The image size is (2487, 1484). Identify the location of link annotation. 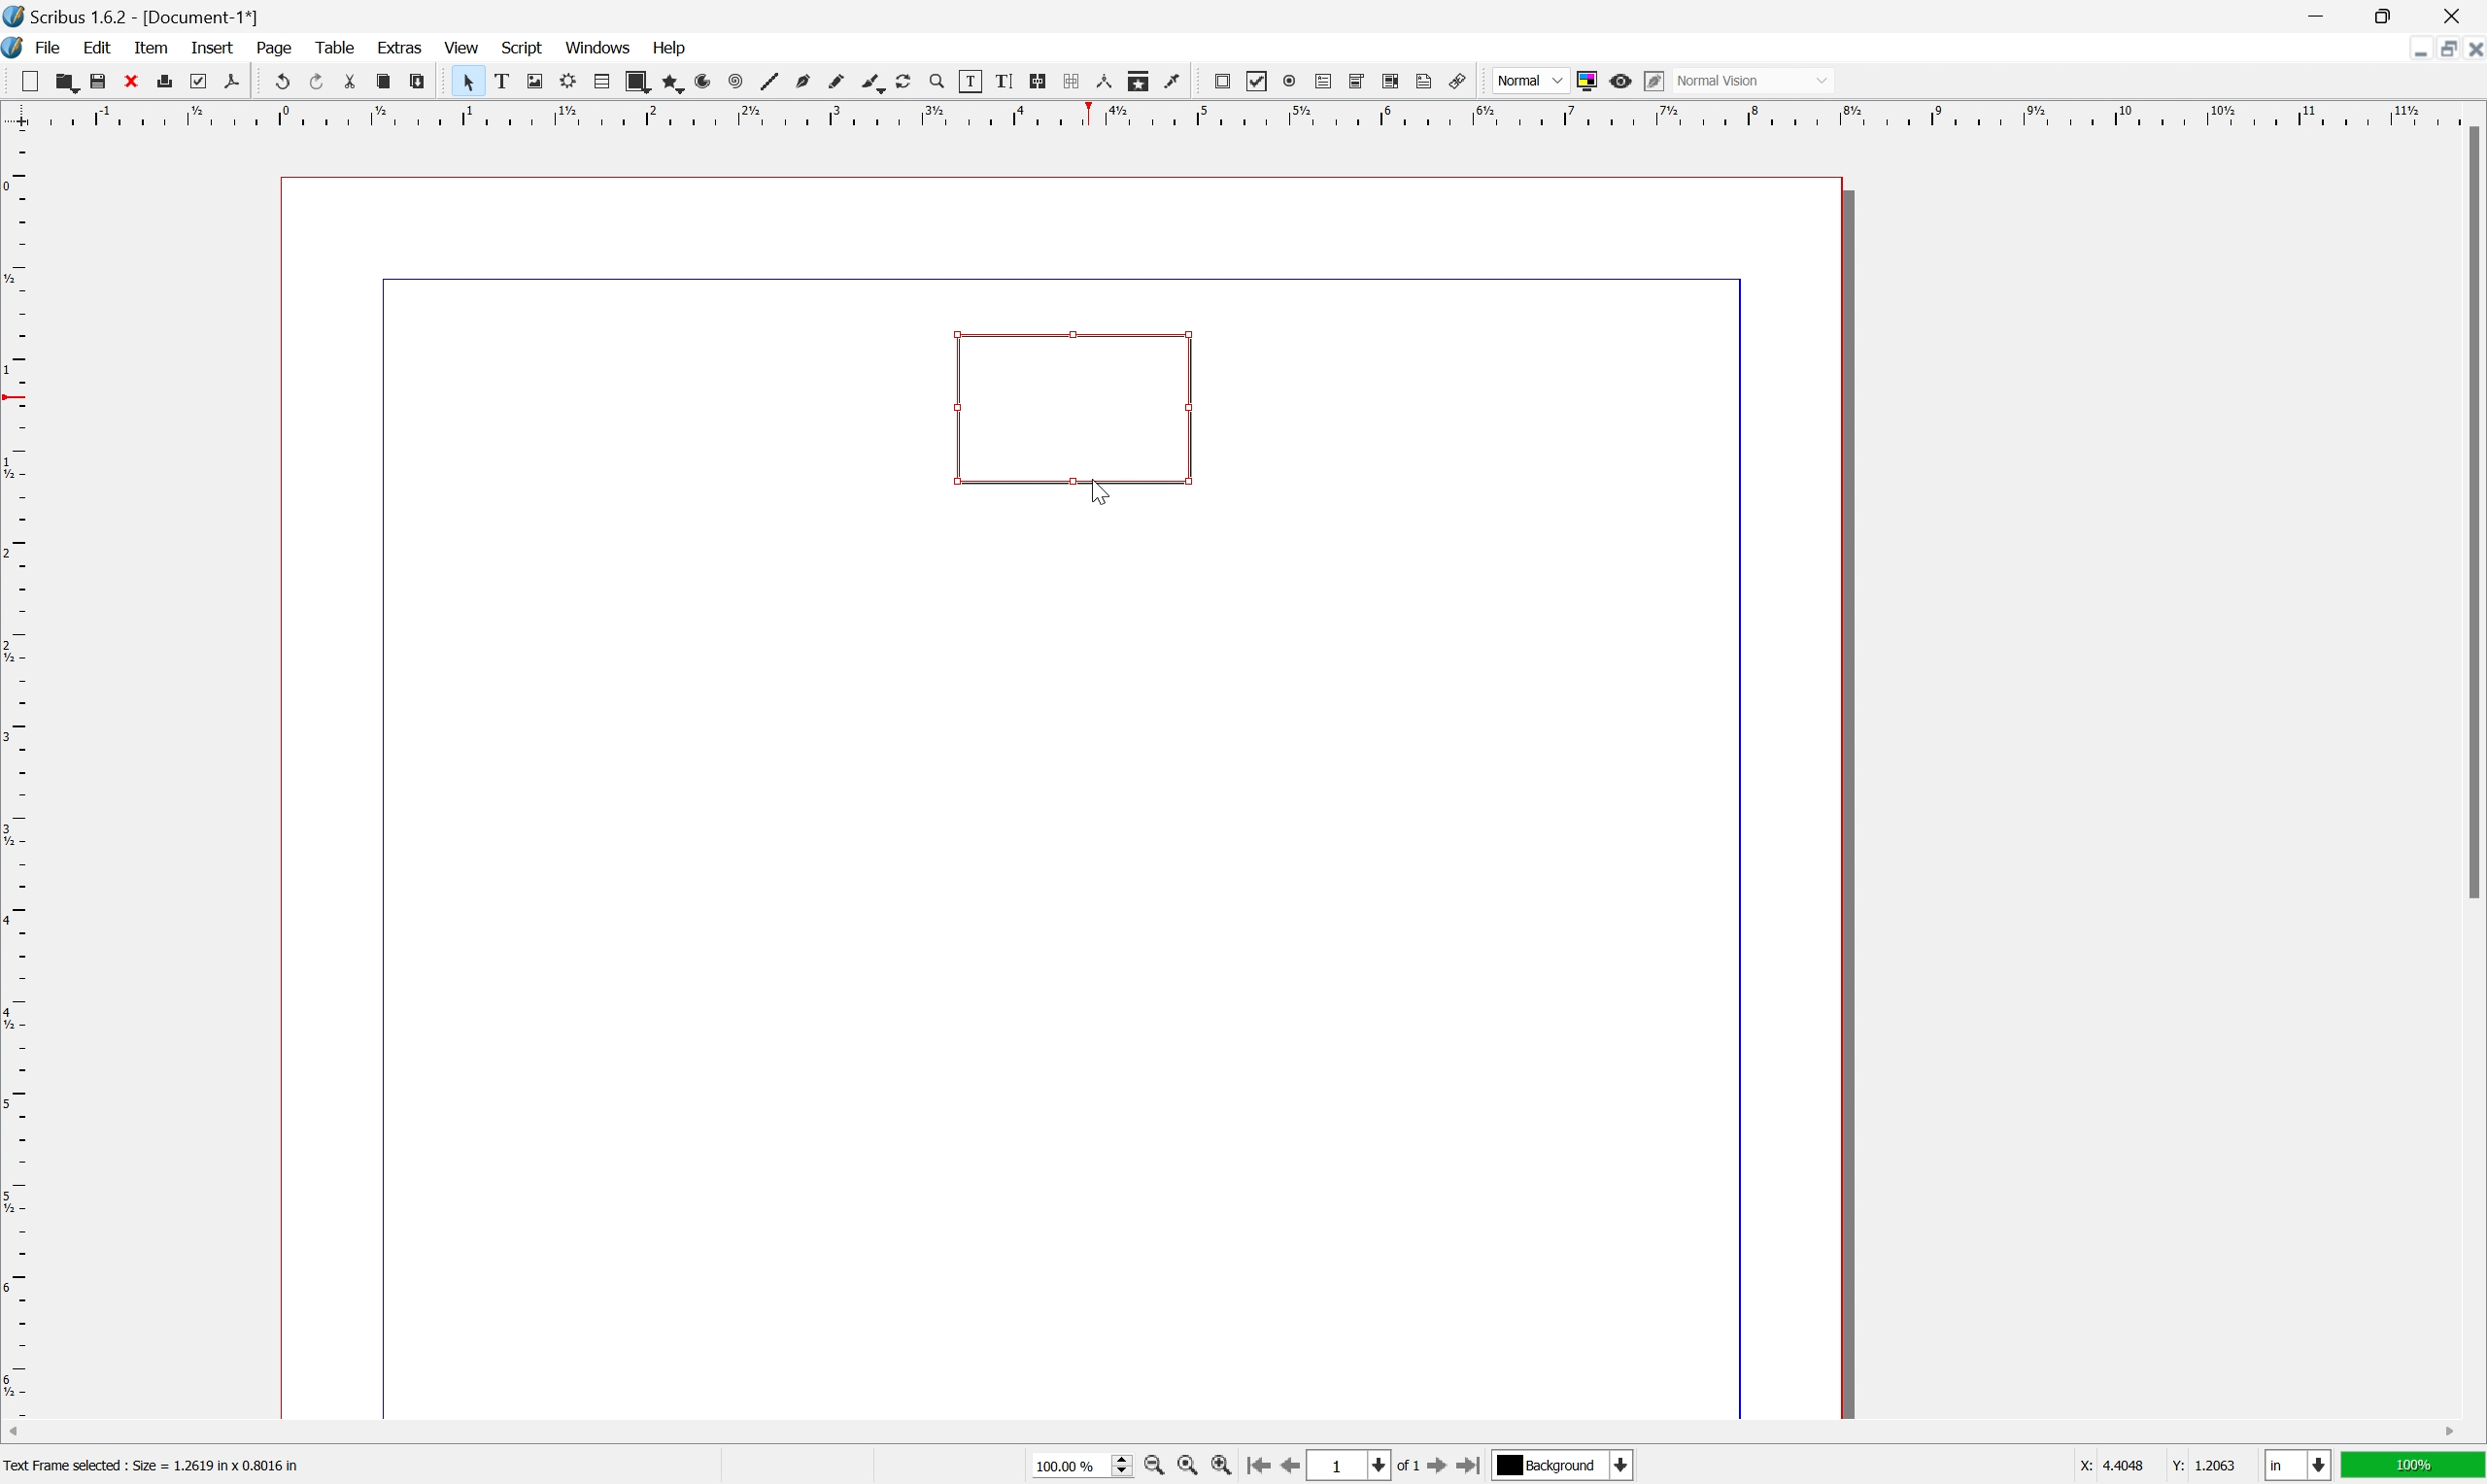
(1460, 82).